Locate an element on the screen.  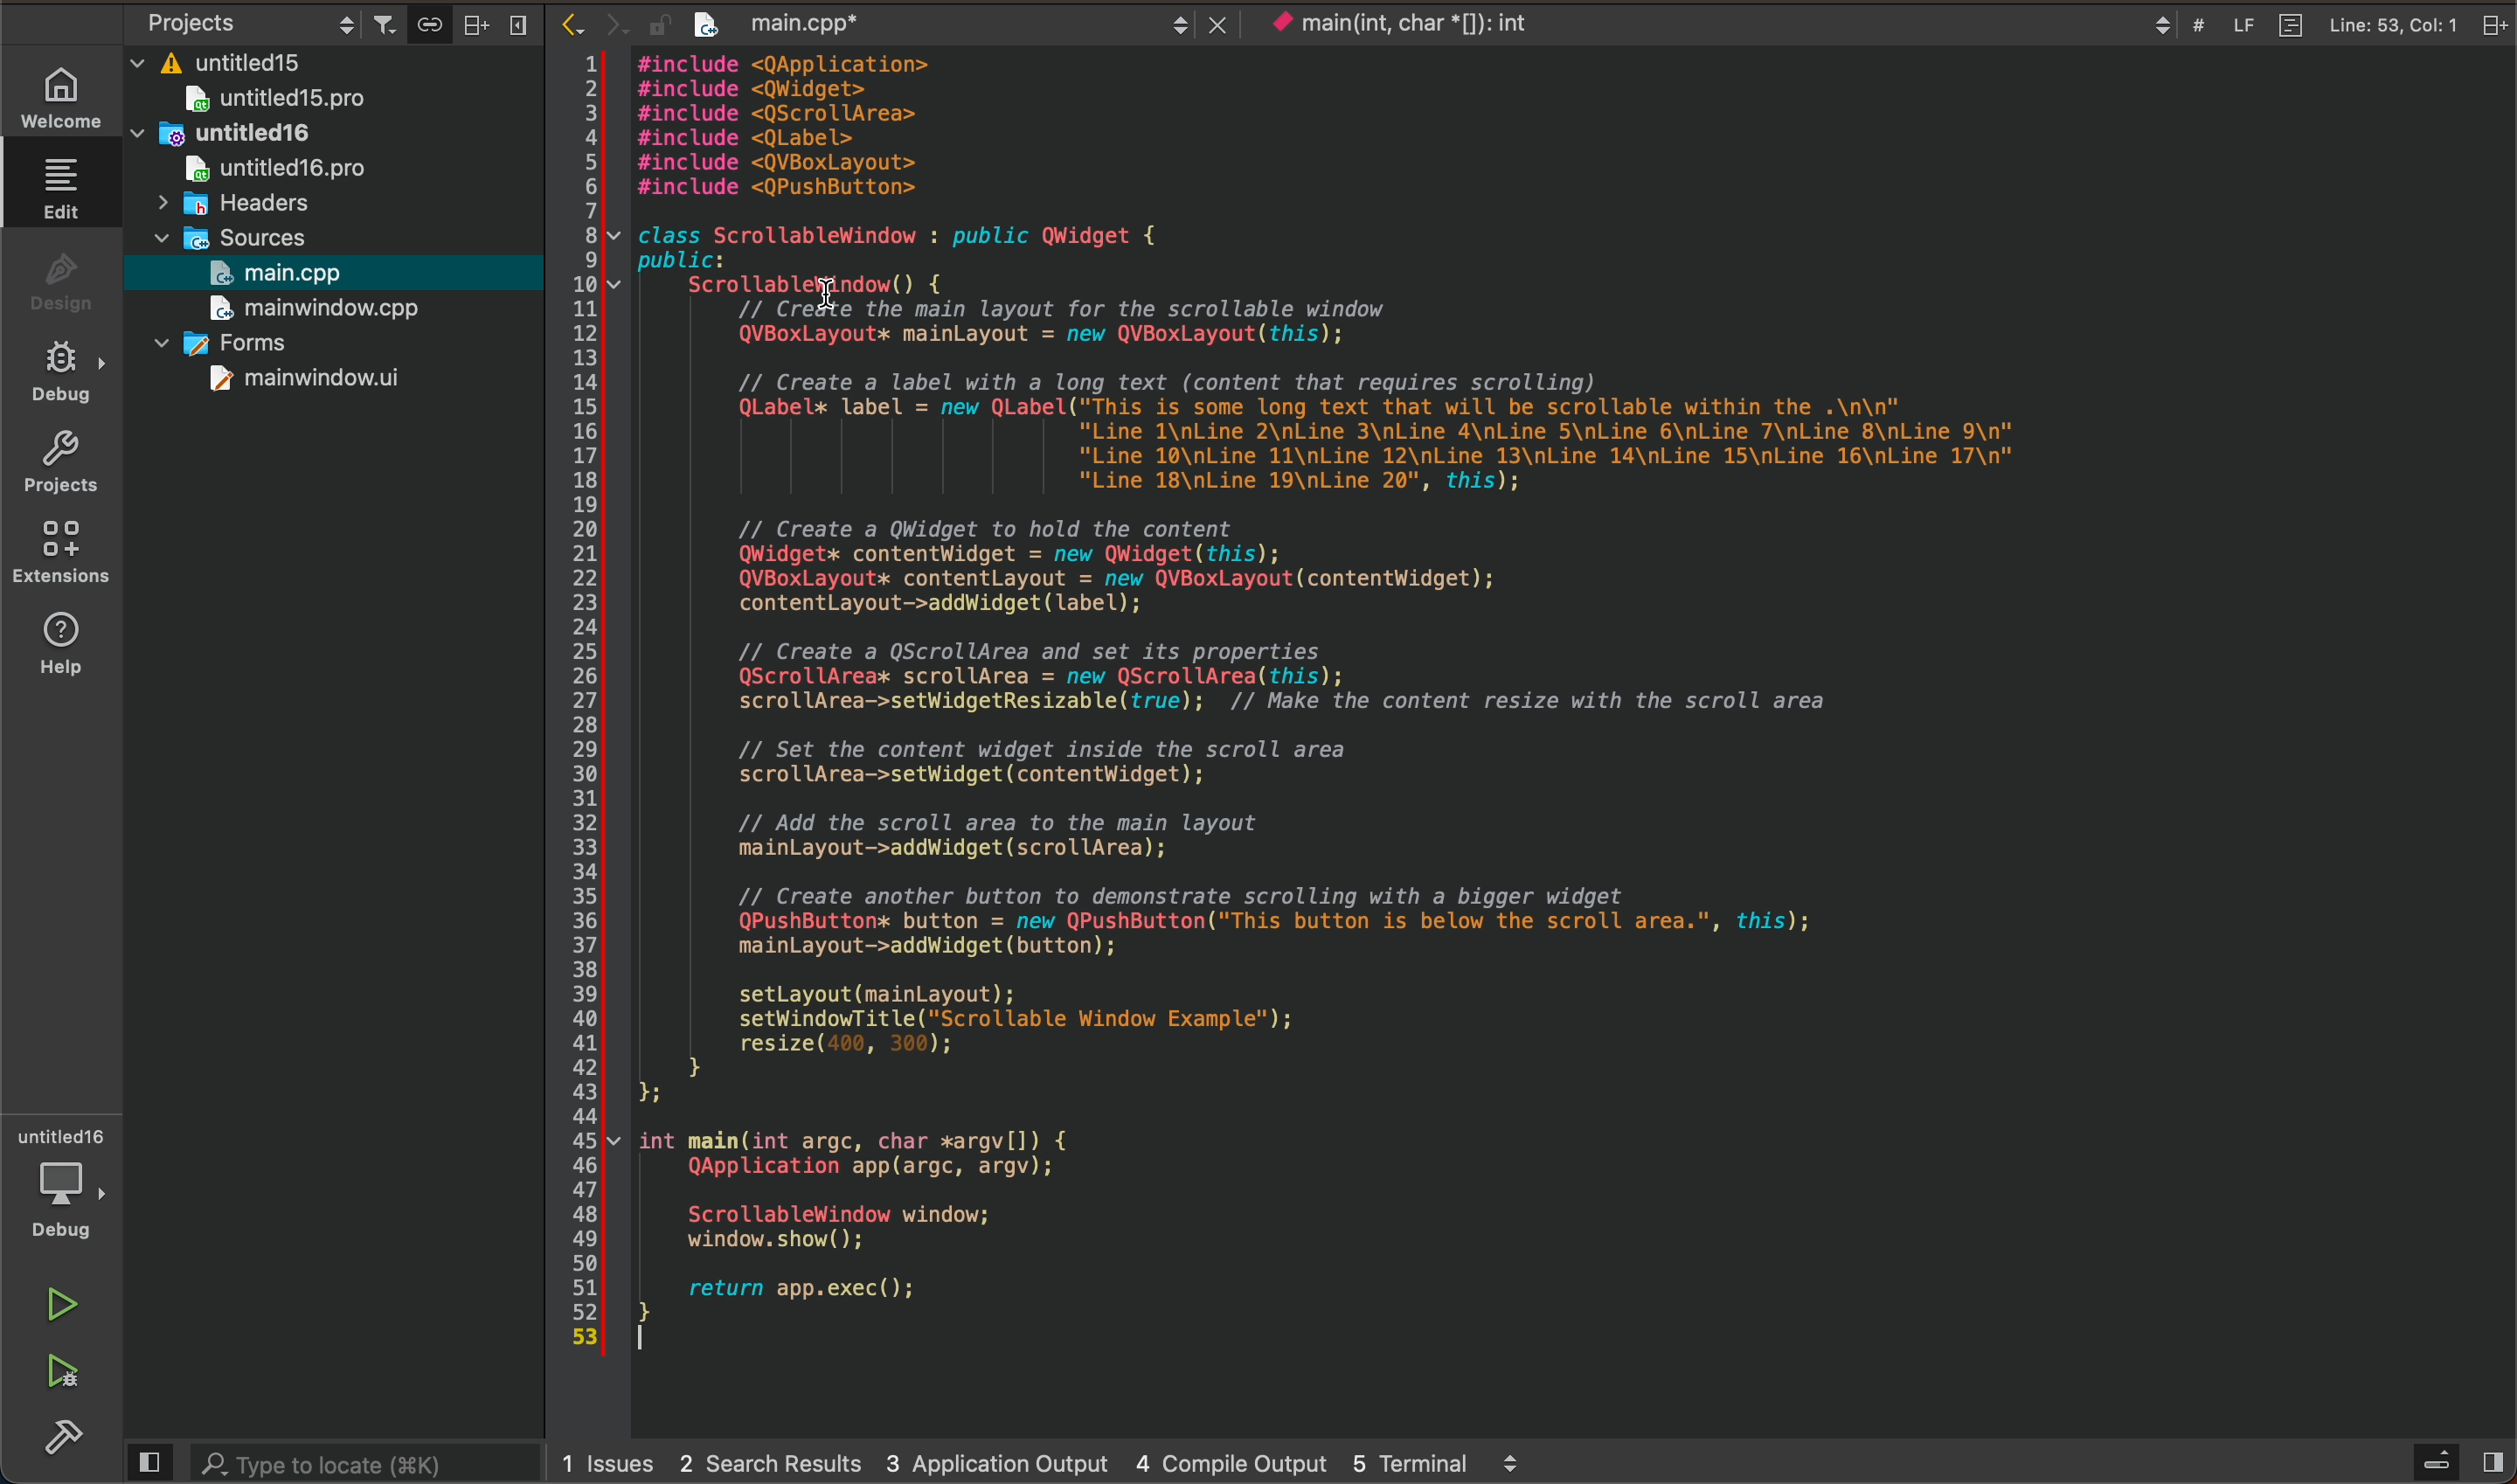
logs is located at coordinates (1064, 1459).